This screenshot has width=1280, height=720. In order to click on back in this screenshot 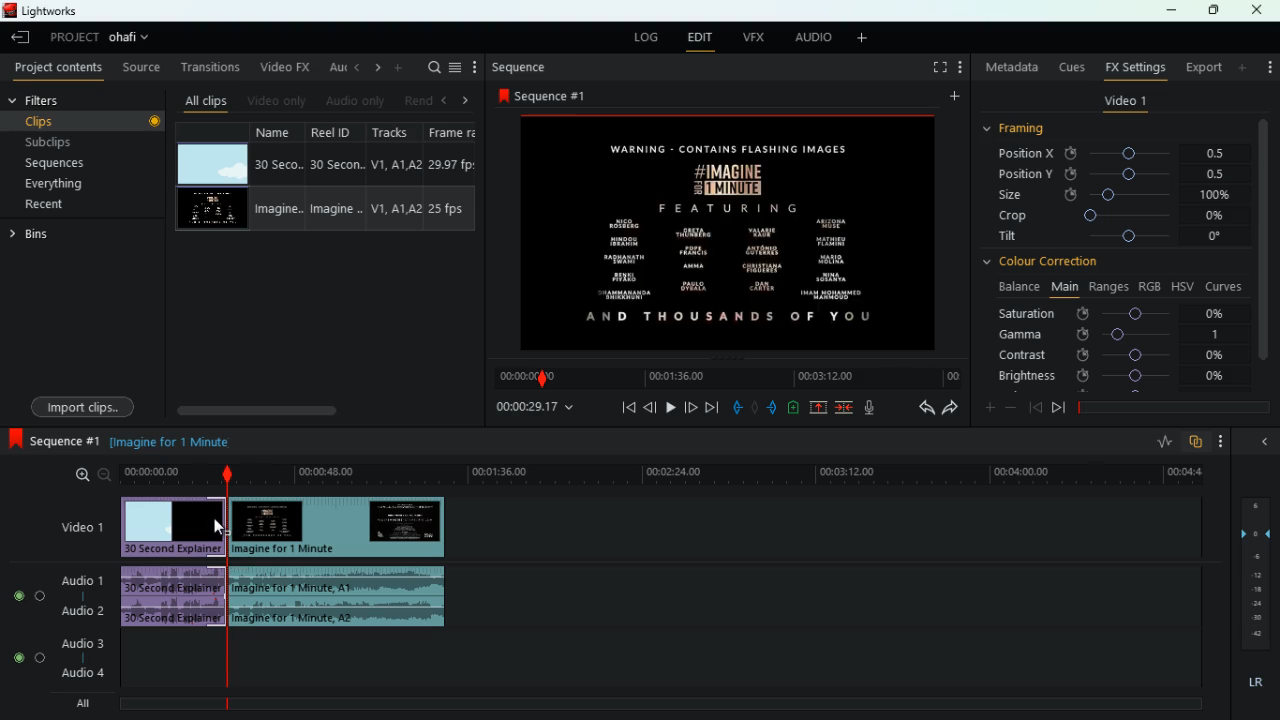, I will do `click(922, 409)`.